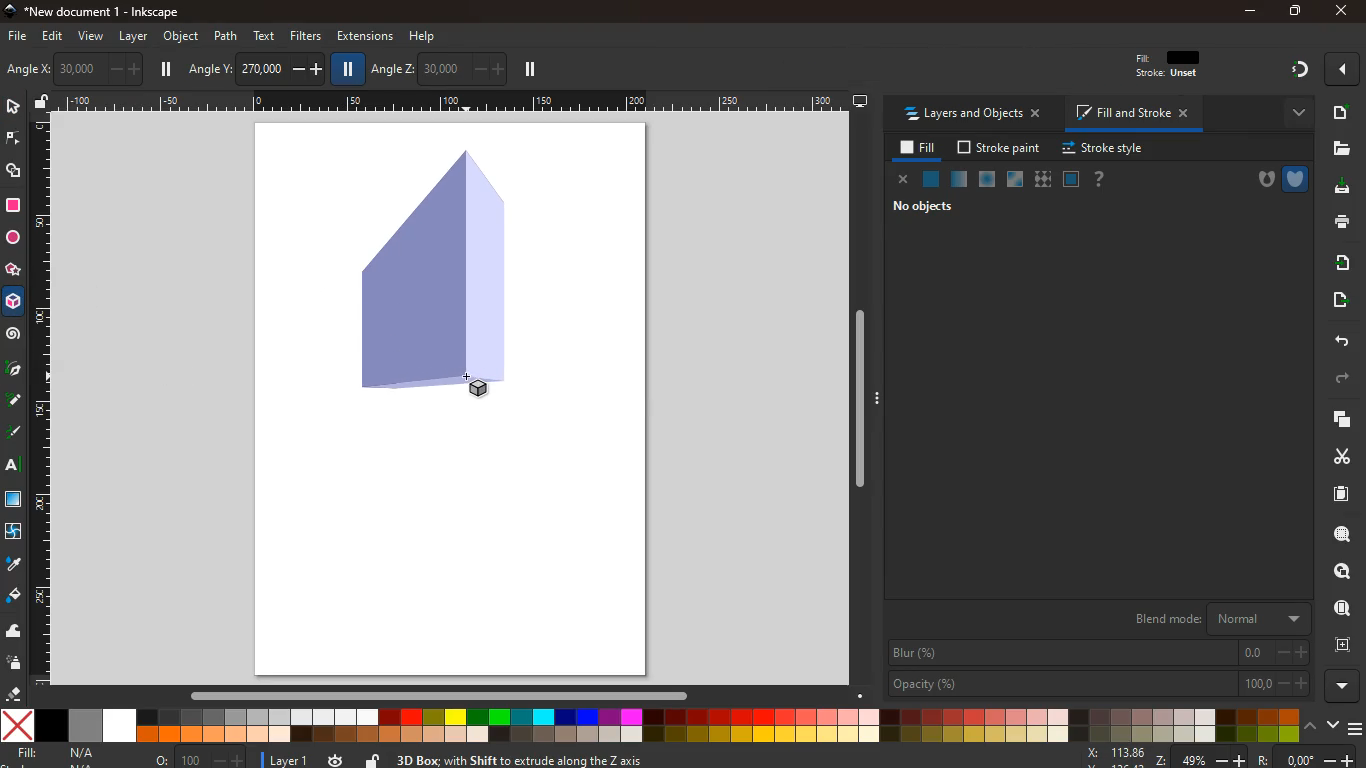 This screenshot has height=768, width=1366. What do you see at coordinates (13, 531) in the screenshot?
I see `twist` at bounding box center [13, 531].